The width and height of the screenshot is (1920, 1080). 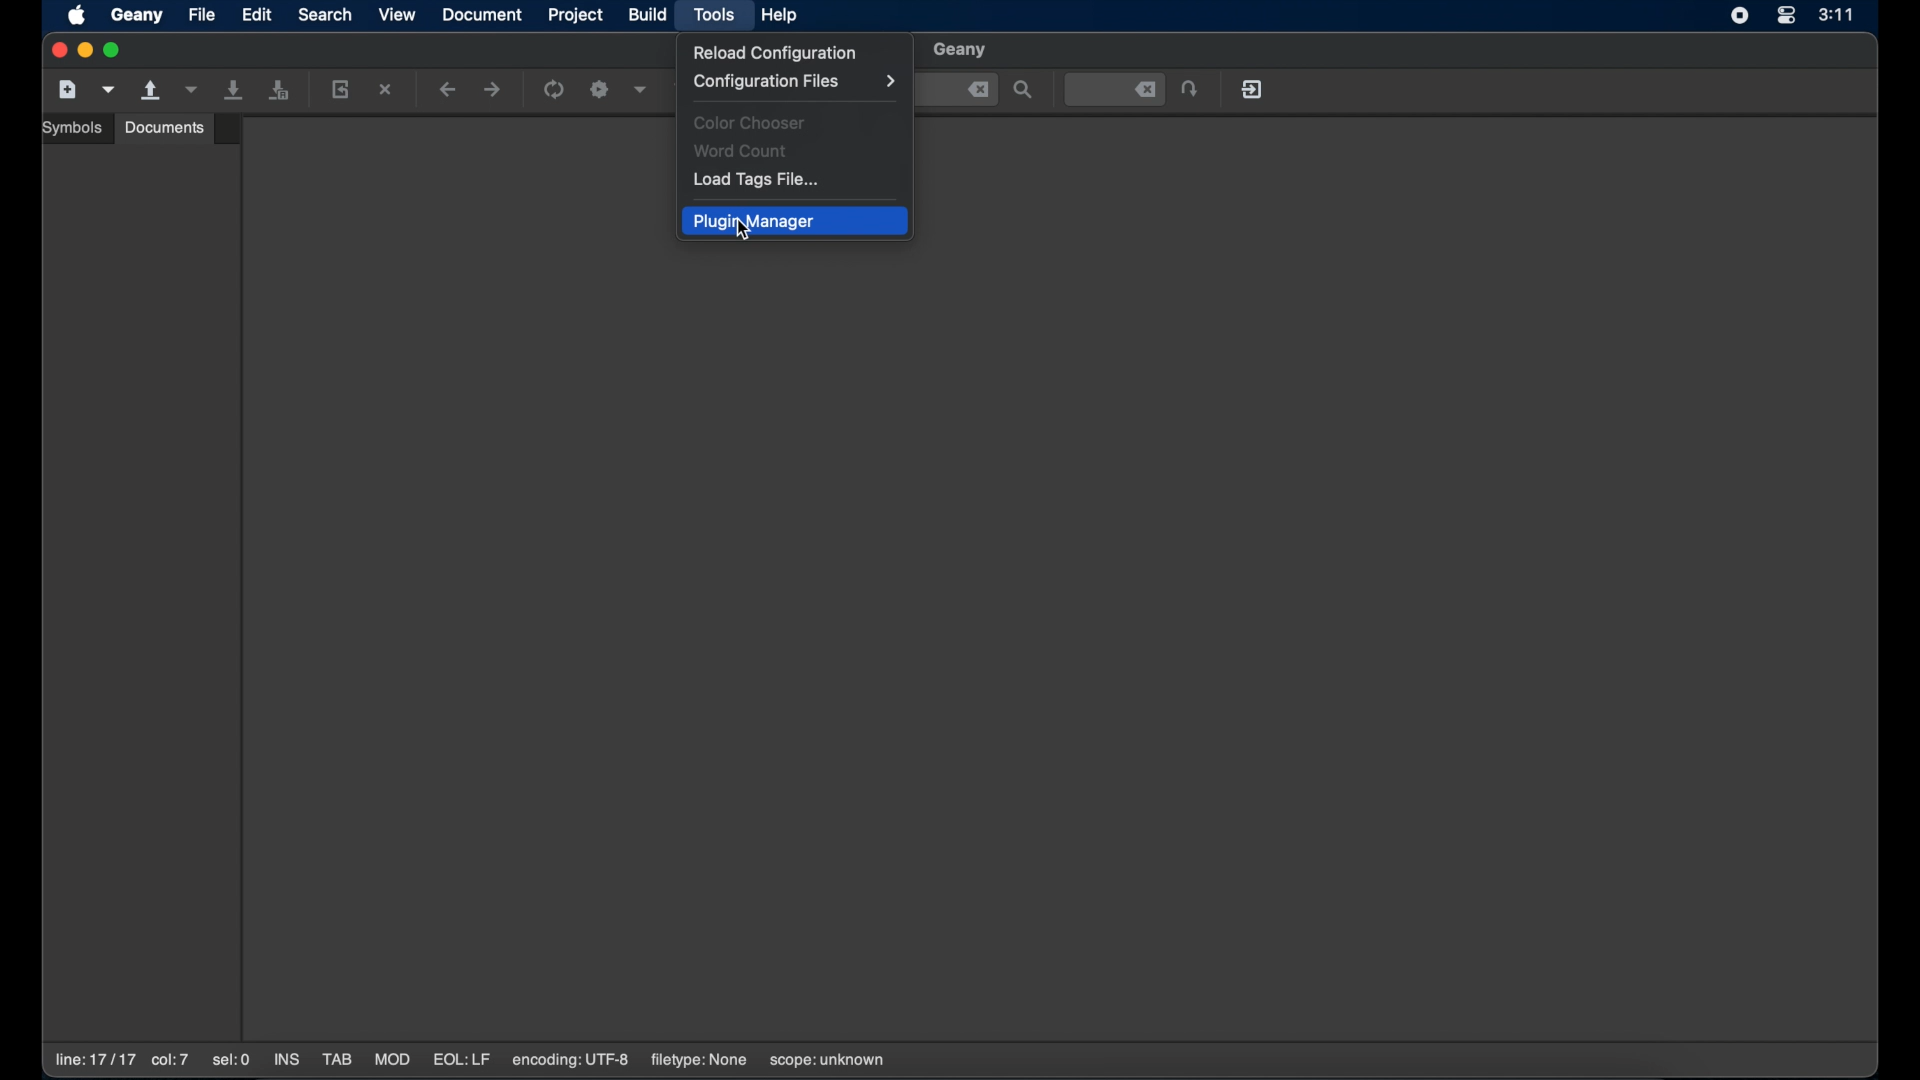 What do you see at coordinates (75, 128) in the screenshot?
I see `symbols` at bounding box center [75, 128].